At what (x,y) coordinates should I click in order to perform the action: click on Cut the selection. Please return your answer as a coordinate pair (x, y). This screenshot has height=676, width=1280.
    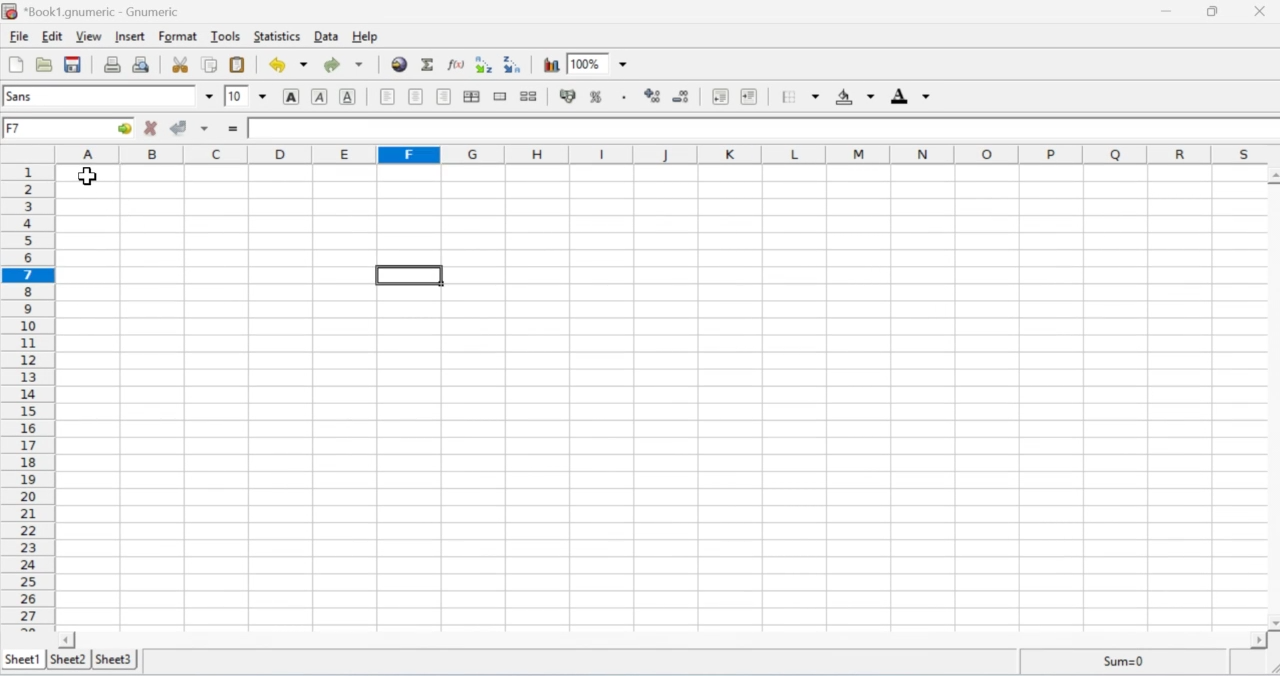
    Looking at the image, I should click on (183, 63).